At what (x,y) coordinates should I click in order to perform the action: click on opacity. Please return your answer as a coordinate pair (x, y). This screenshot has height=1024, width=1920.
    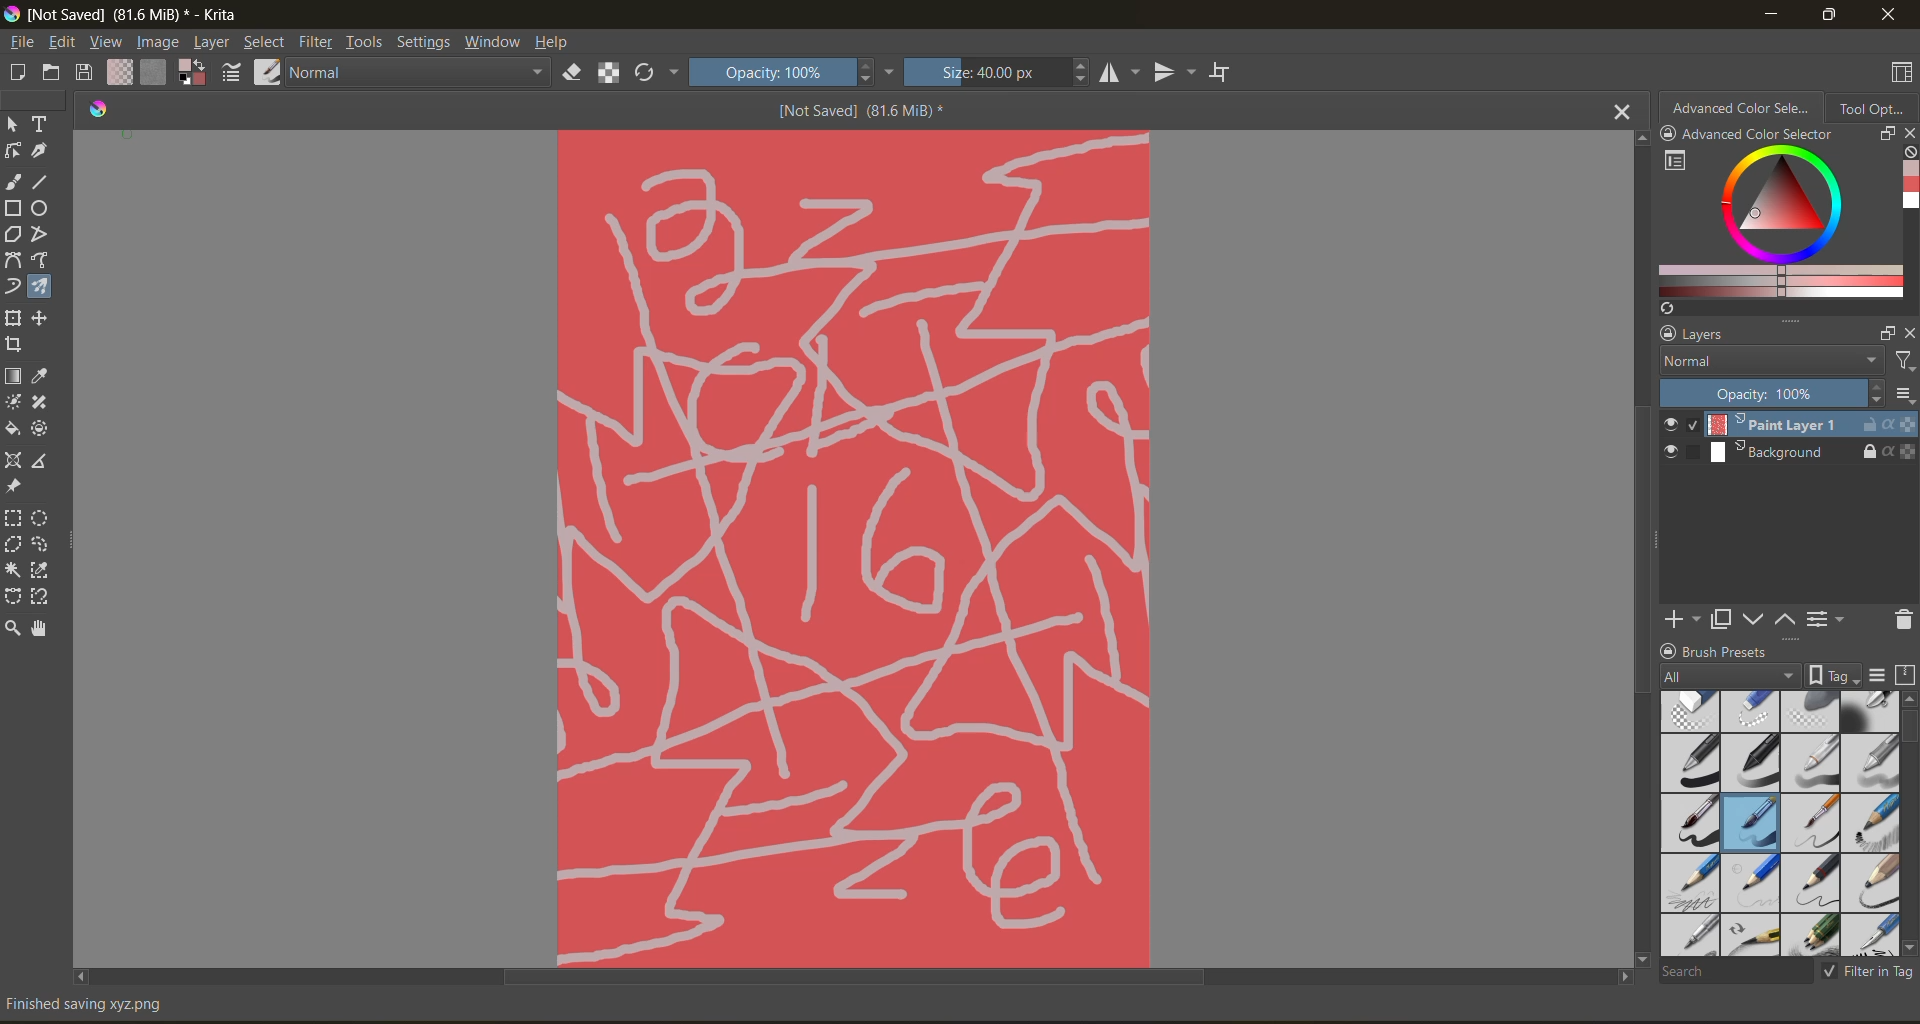
    Looking at the image, I should click on (789, 71).